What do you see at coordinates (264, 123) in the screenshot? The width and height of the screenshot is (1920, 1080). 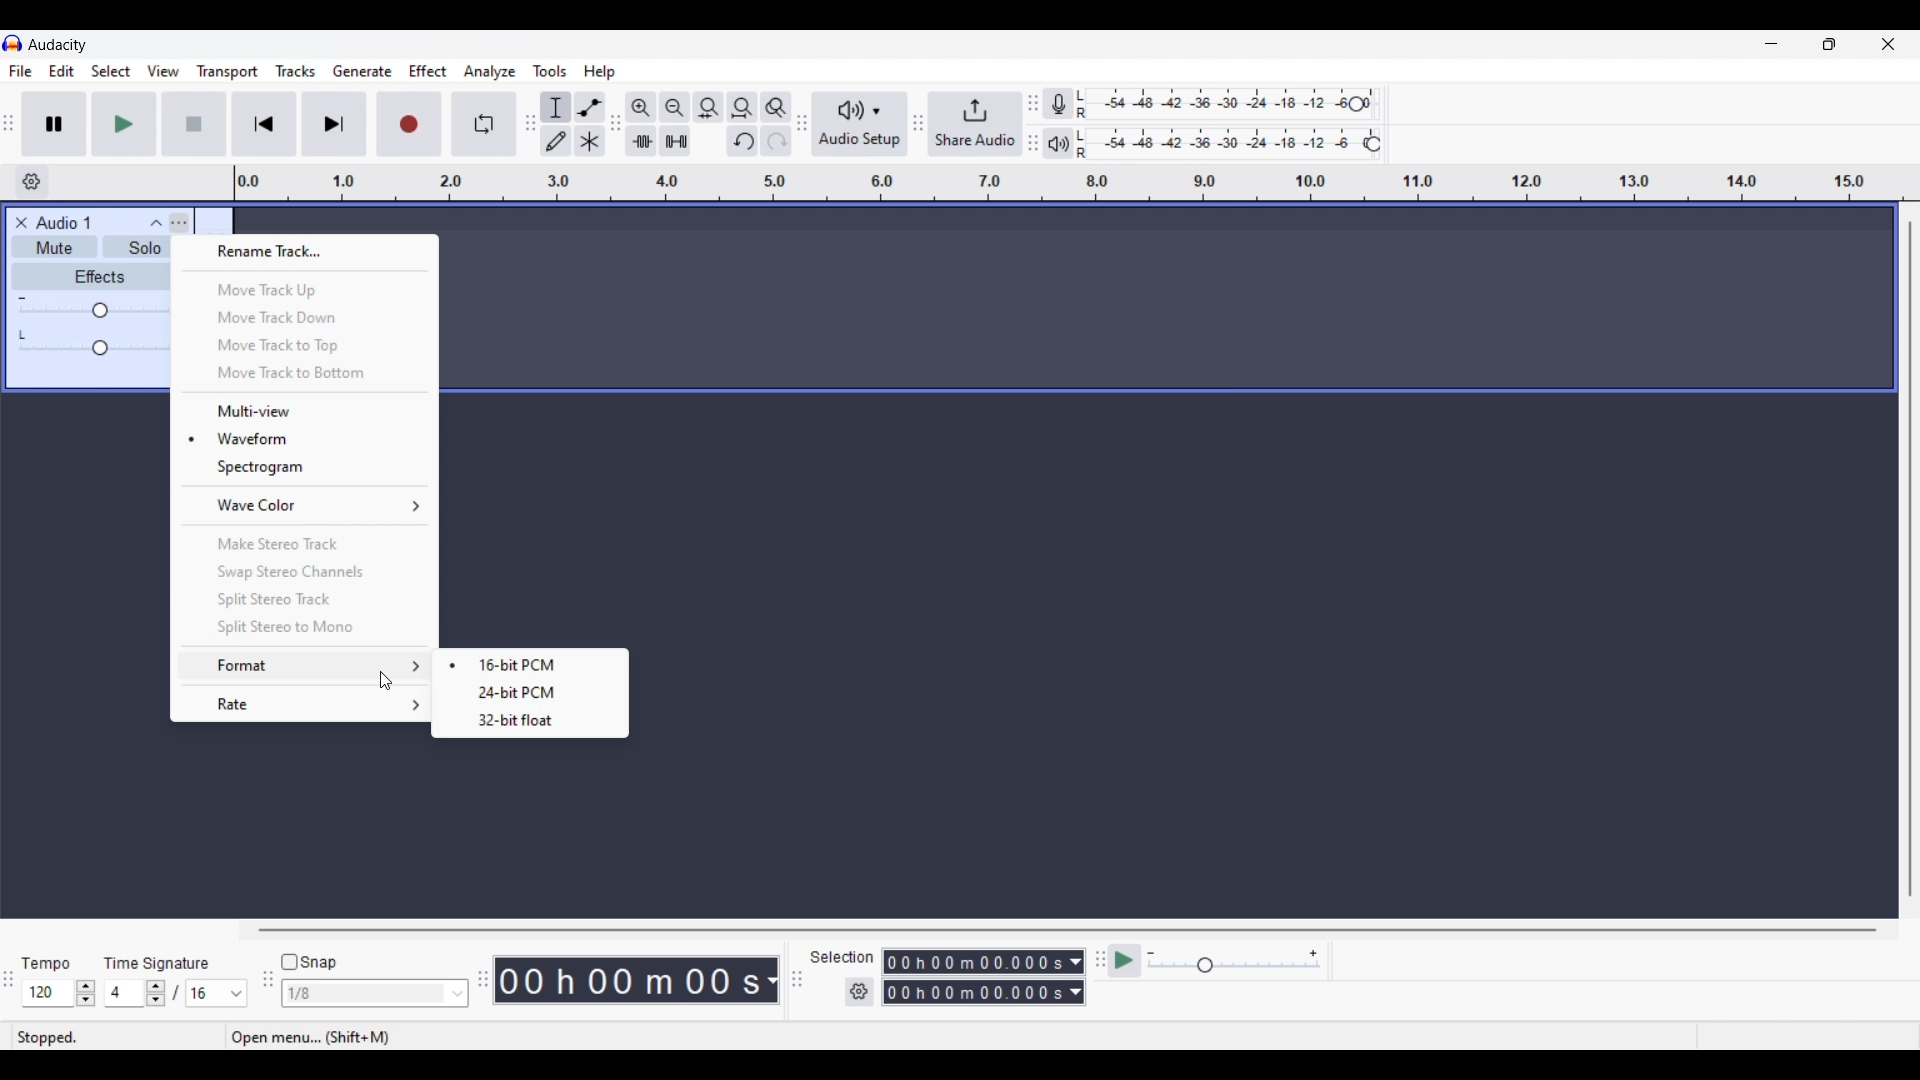 I see `Skip to start/Select to start` at bounding box center [264, 123].